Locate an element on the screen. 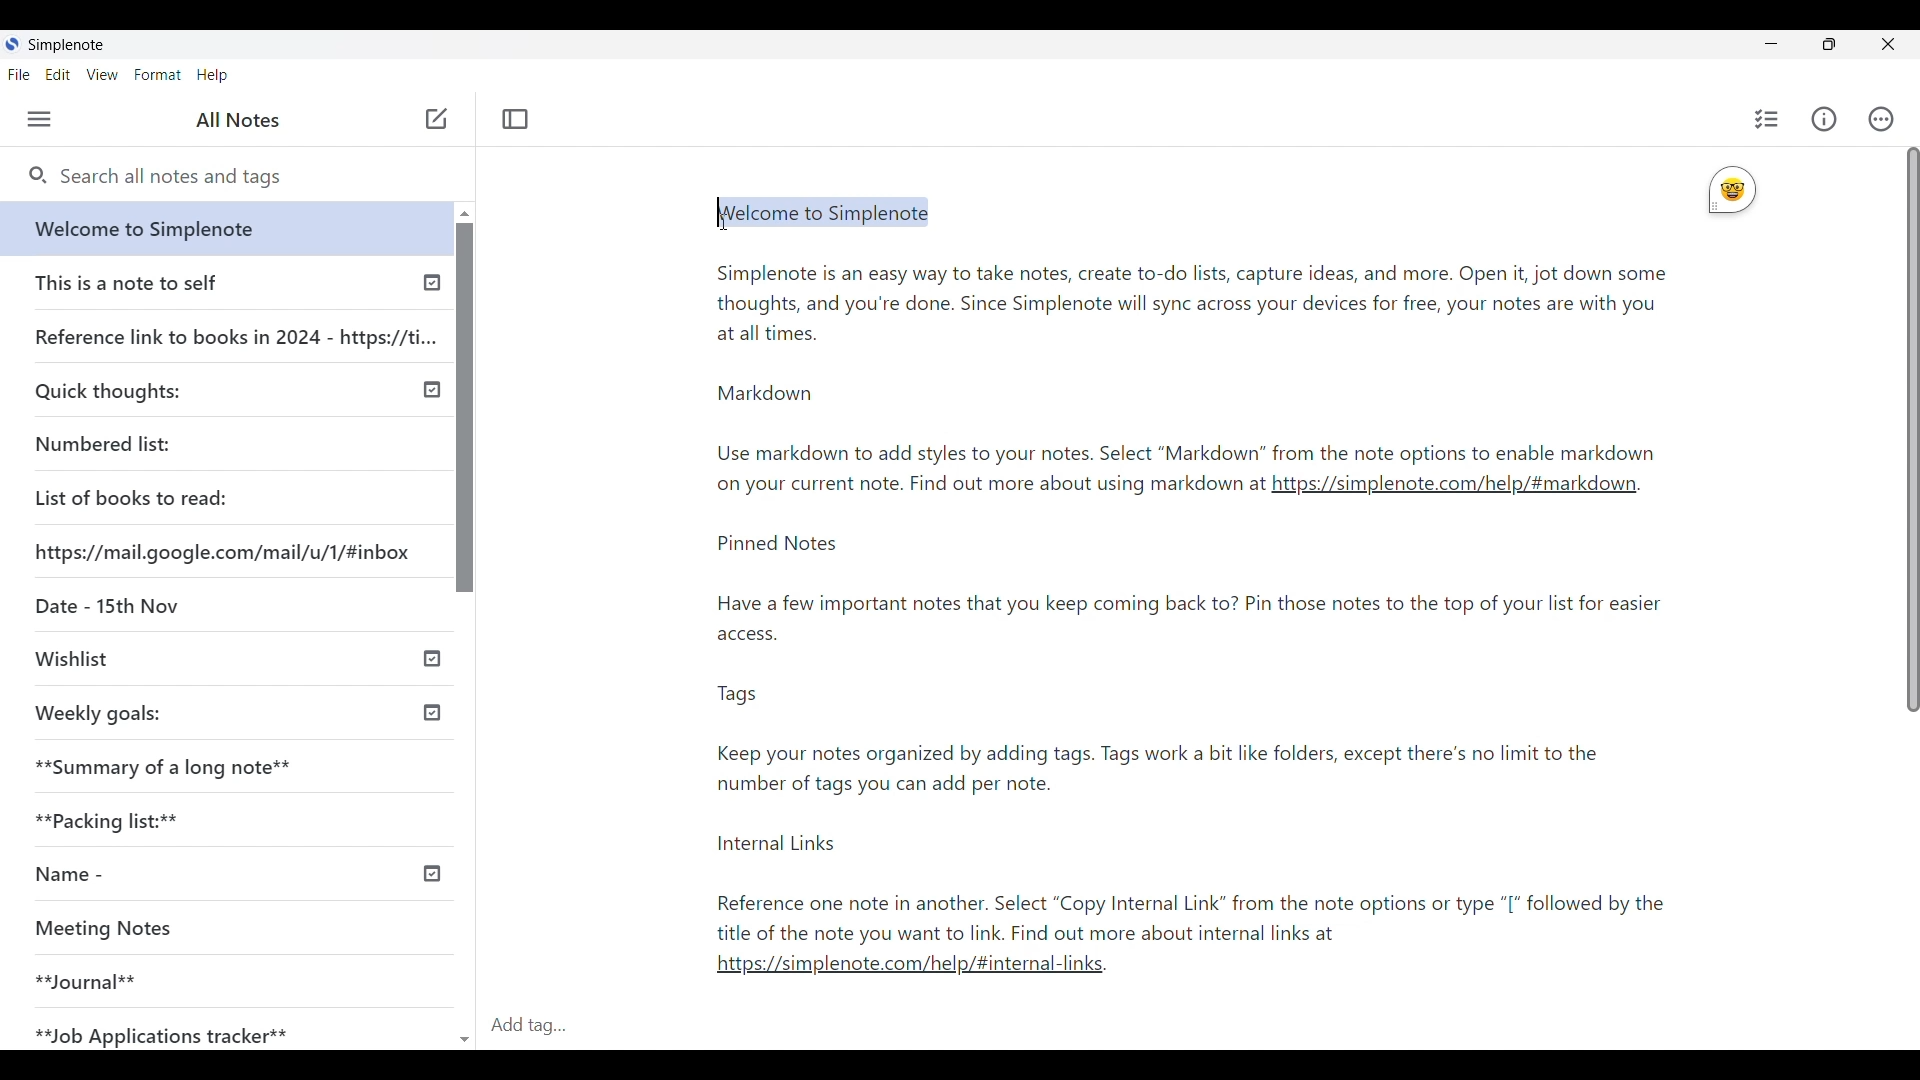  Numbered list is located at coordinates (102, 444).